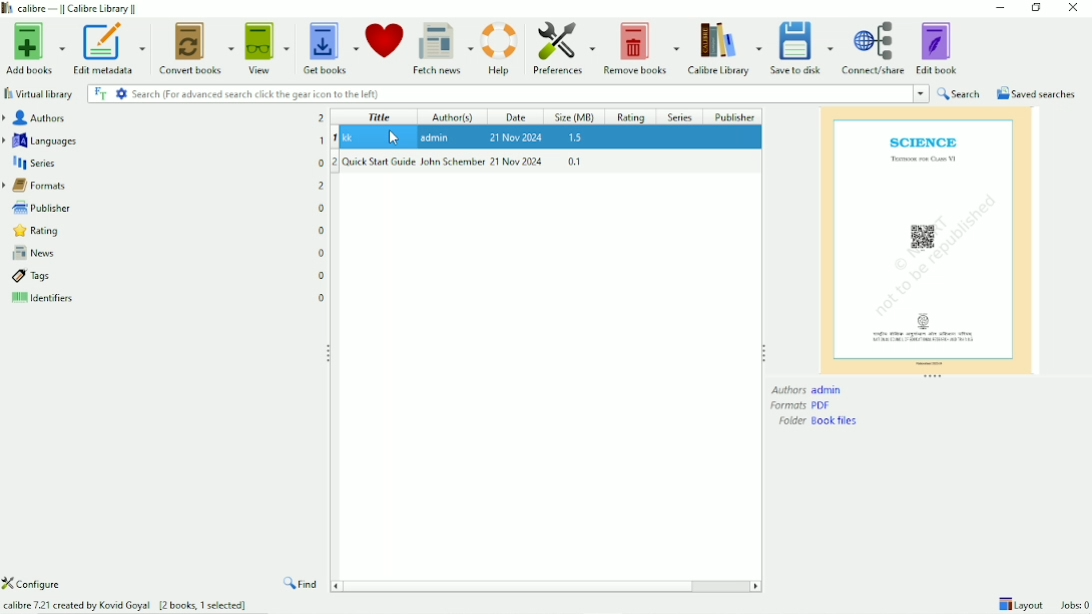 The image size is (1092, 614). I want to click on Jobs, so click(1075, 605).